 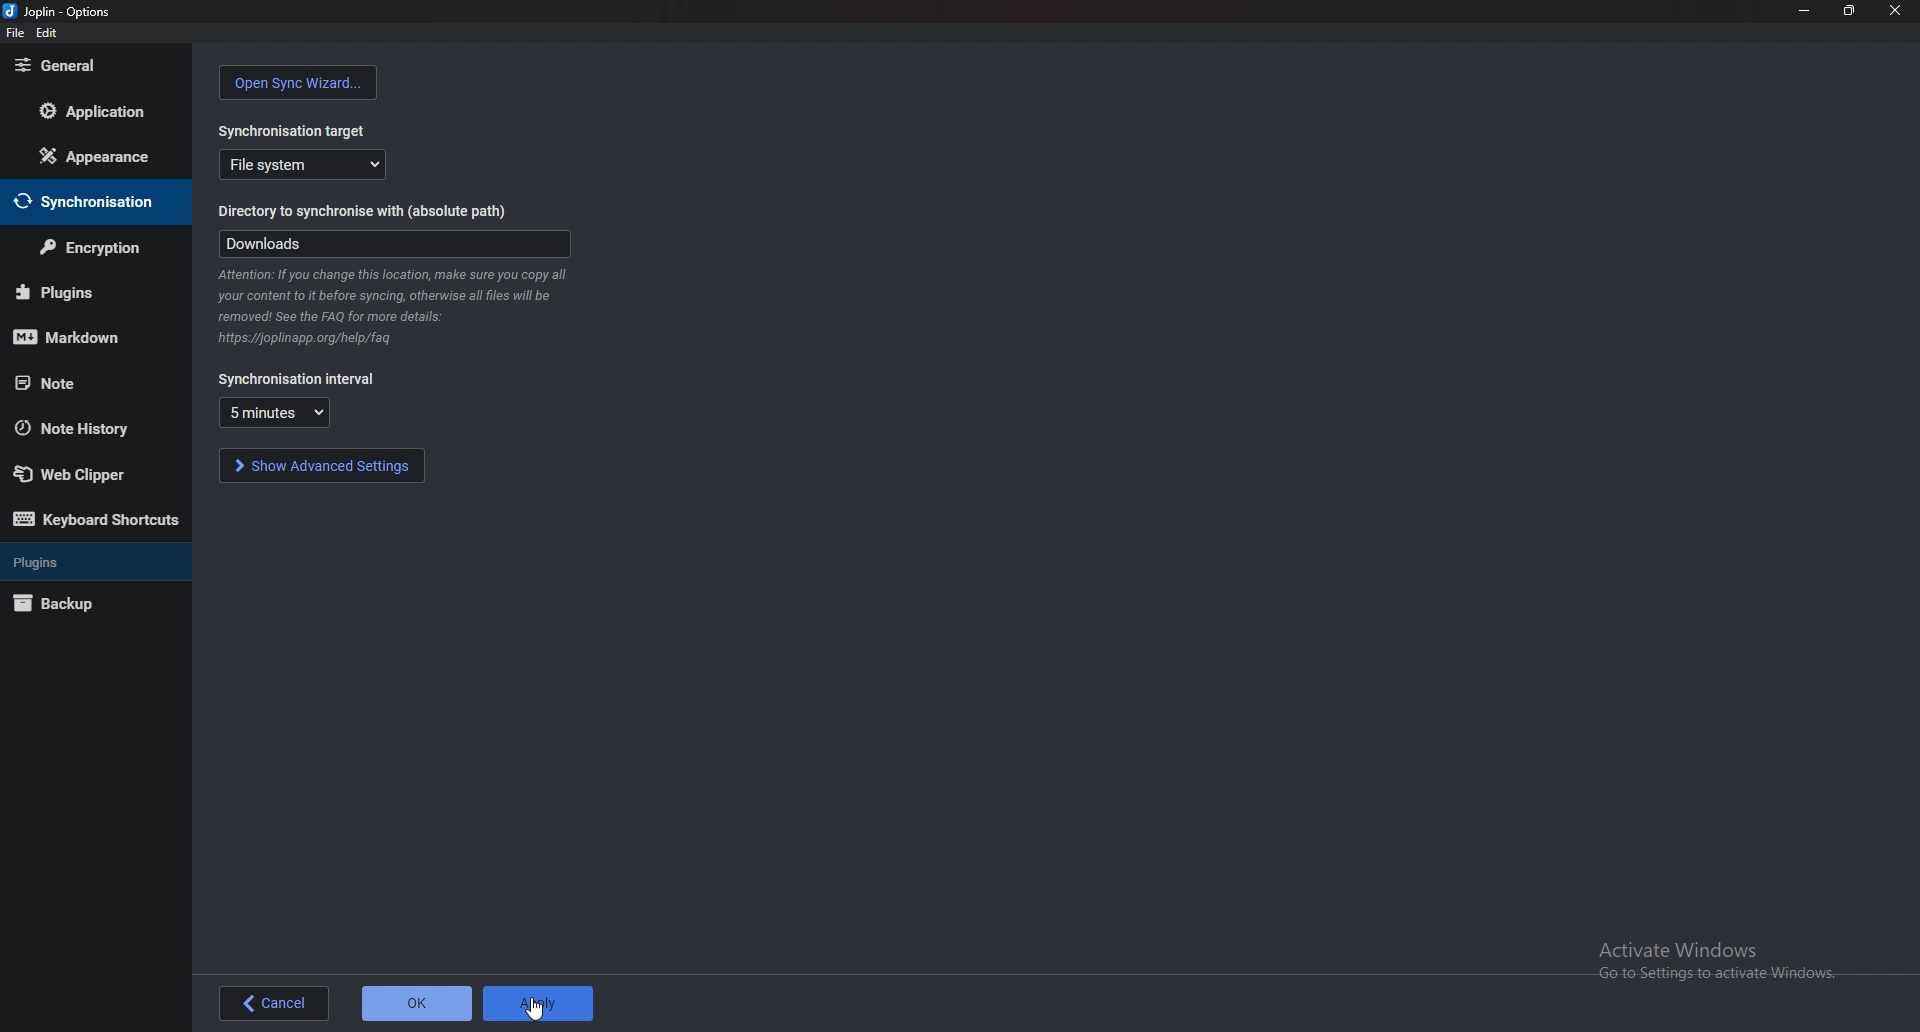 I want to click on Plugins, so click(x=87, y=293).